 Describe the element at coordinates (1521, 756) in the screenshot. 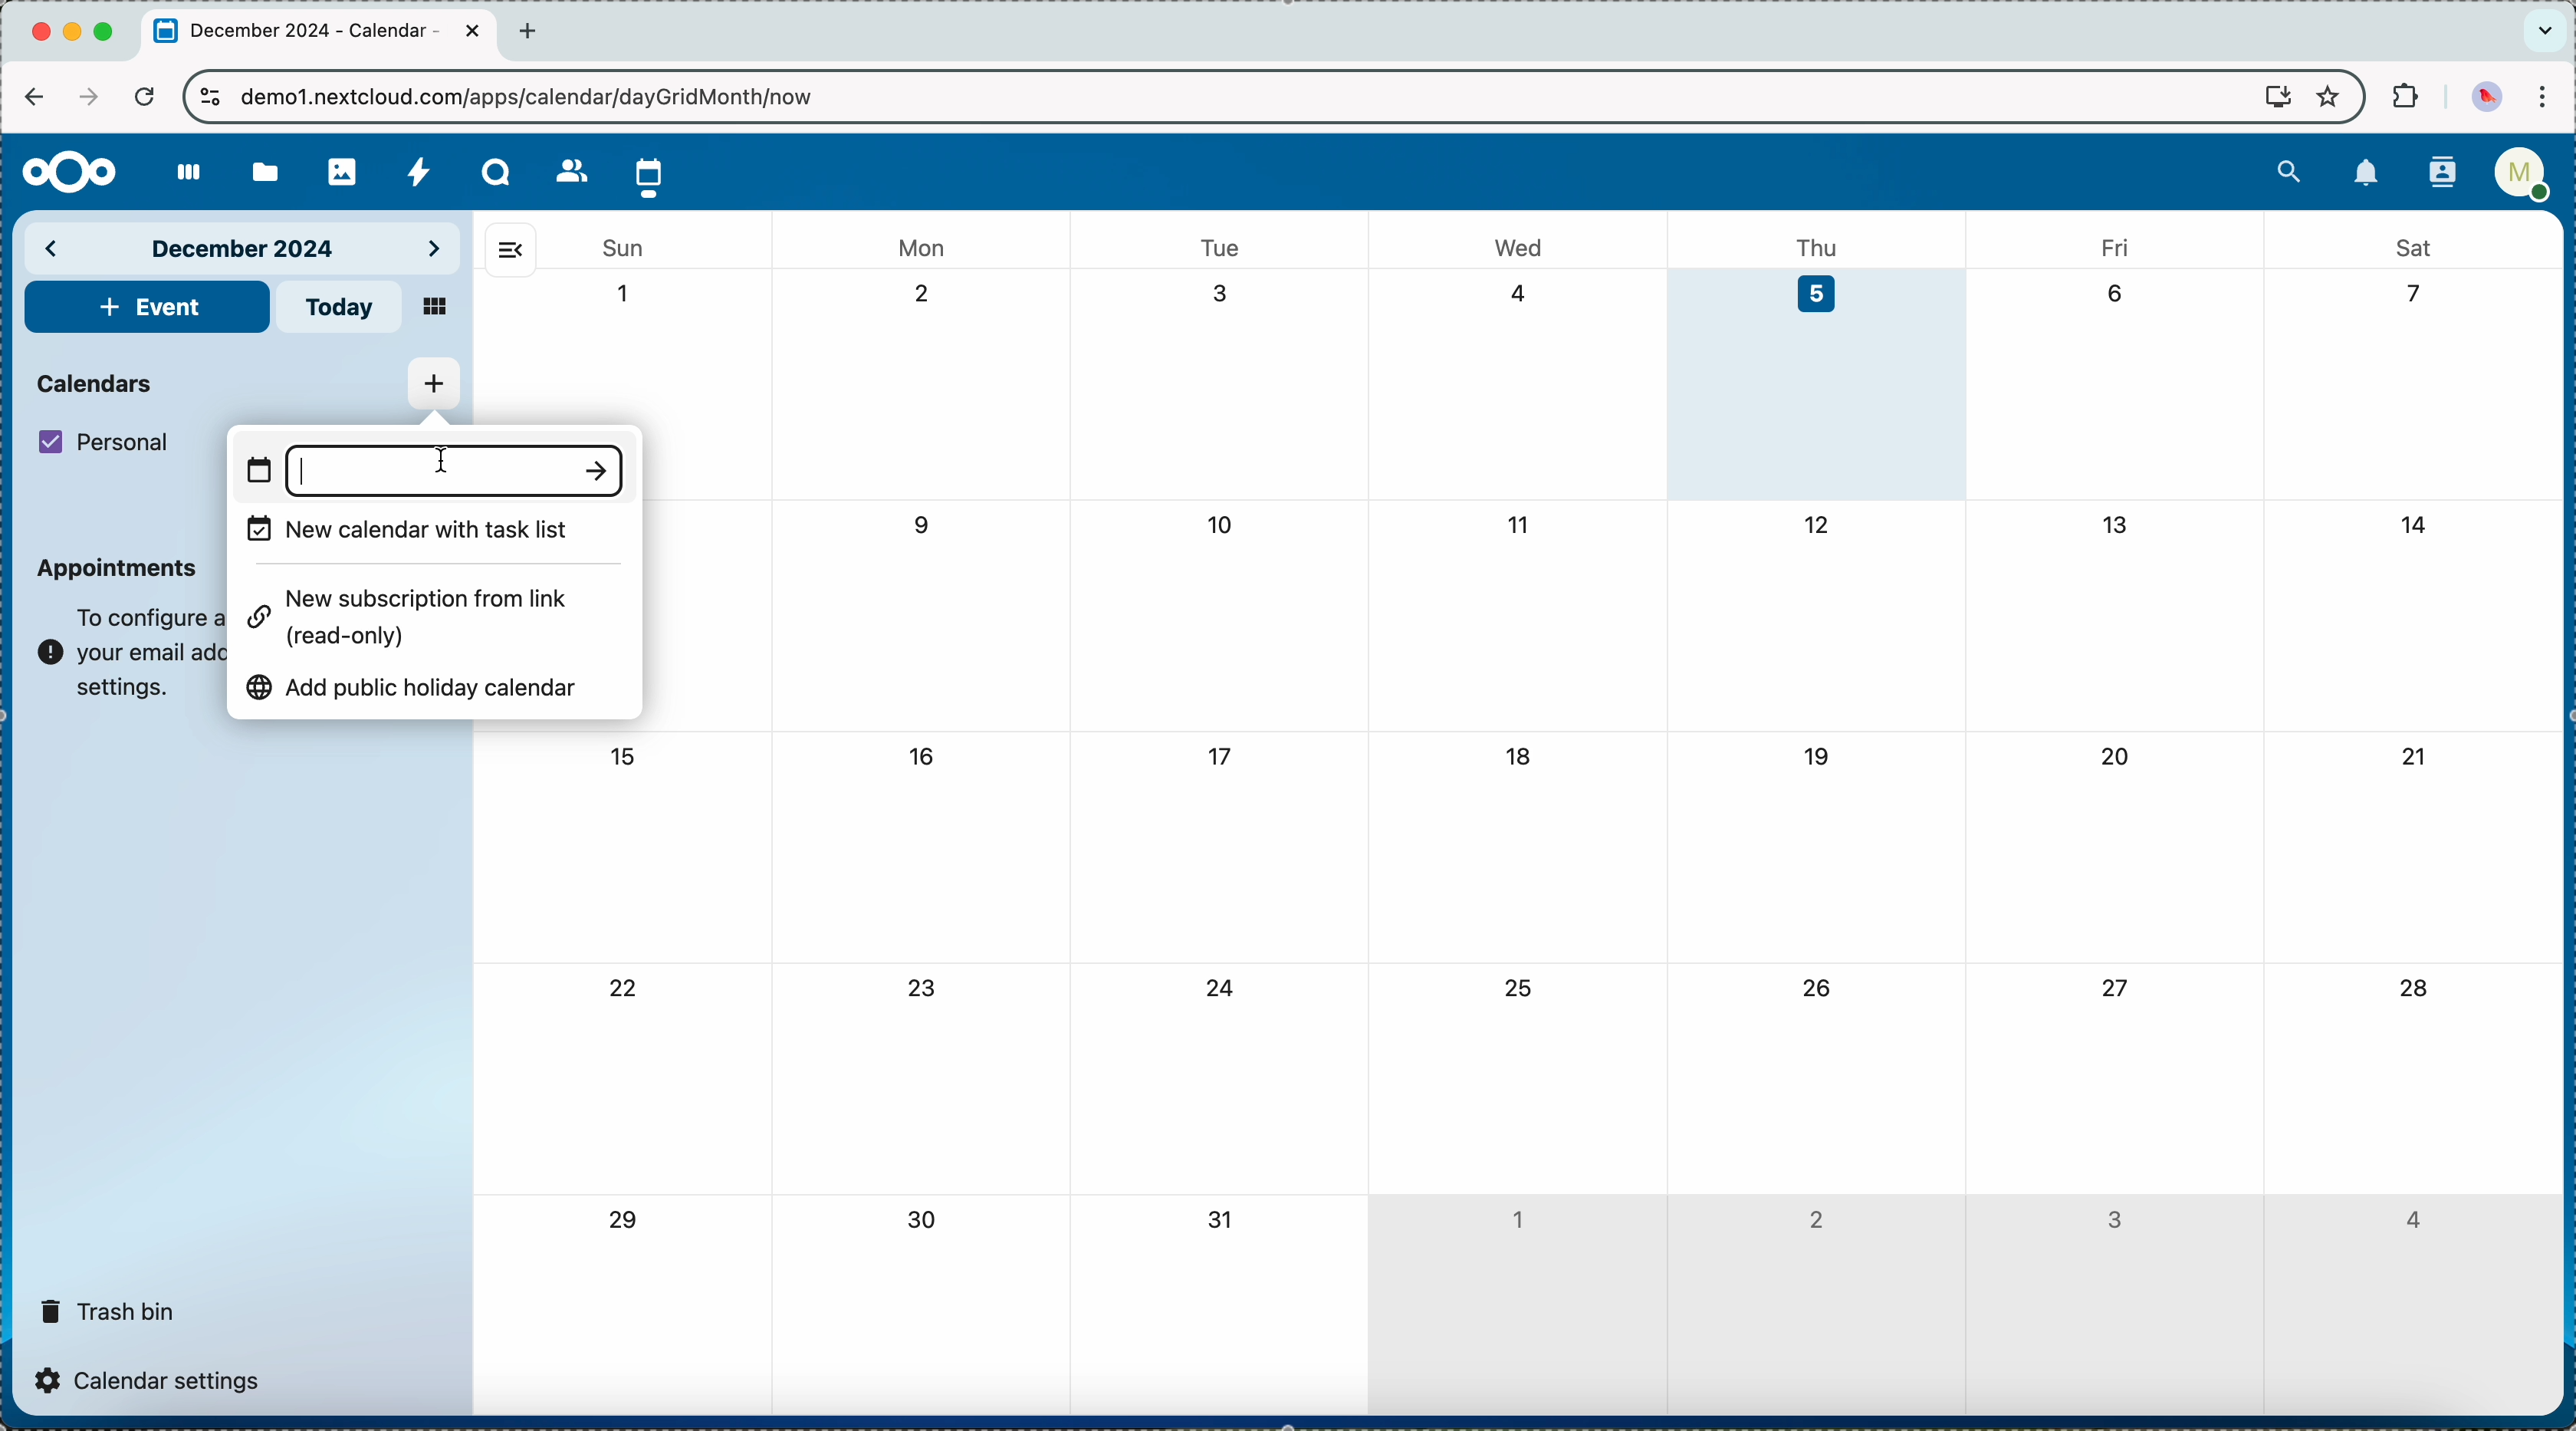

I see `18` at that location.